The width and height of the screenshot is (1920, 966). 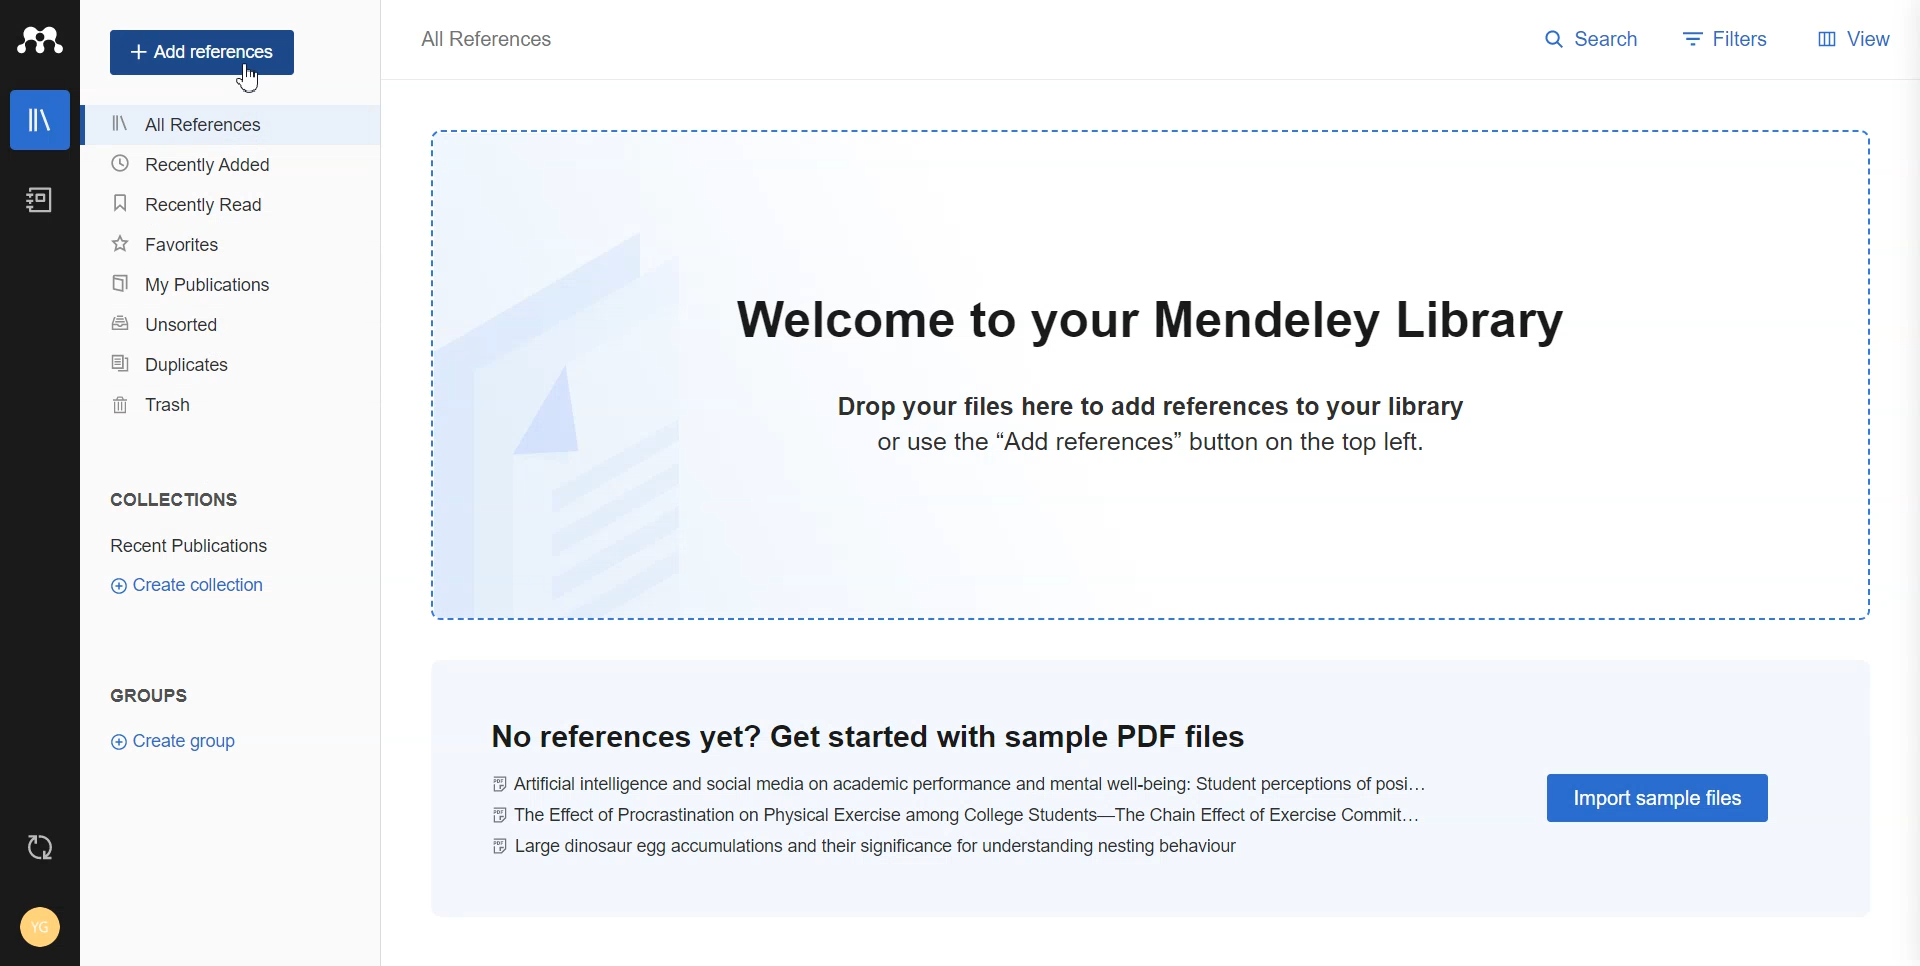 I want to click on No references yet? Get started with sample PDF files, so click(x=870, y=737).